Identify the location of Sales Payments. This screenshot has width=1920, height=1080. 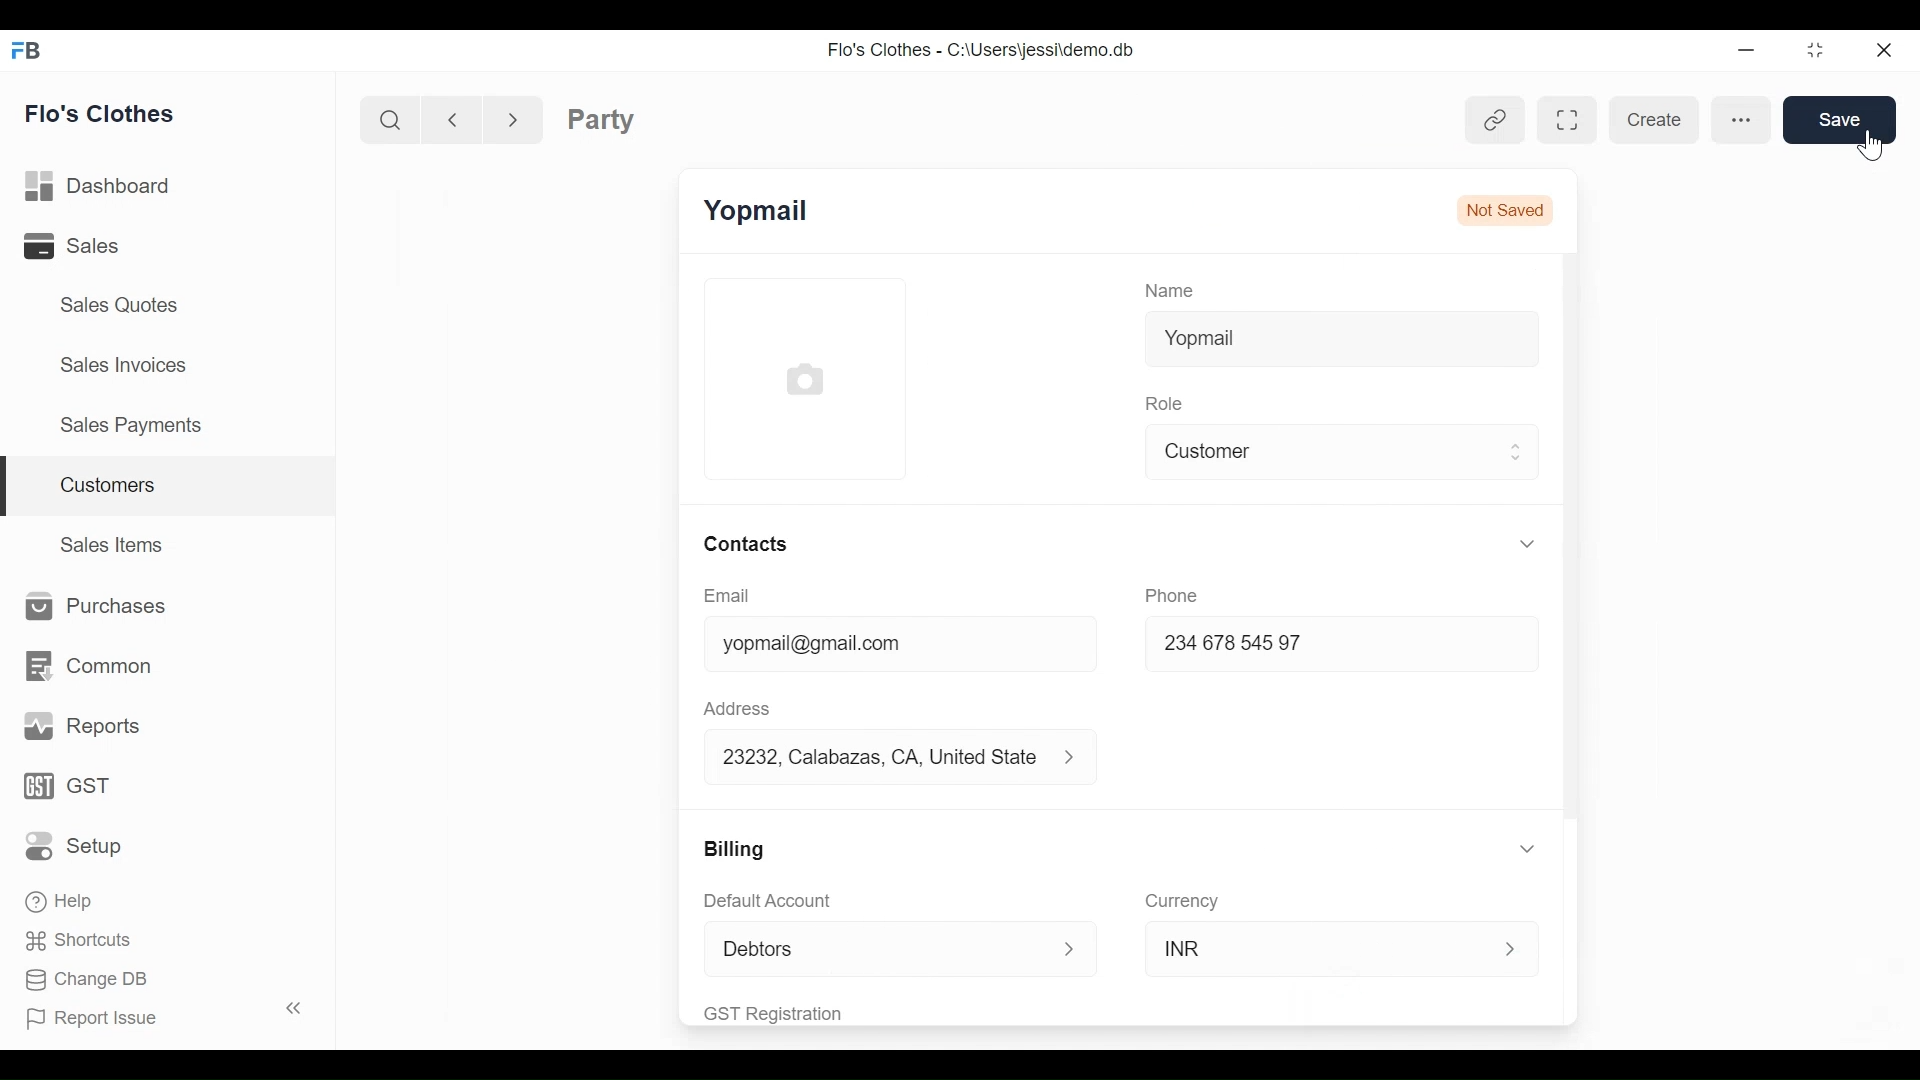
(129, 424).